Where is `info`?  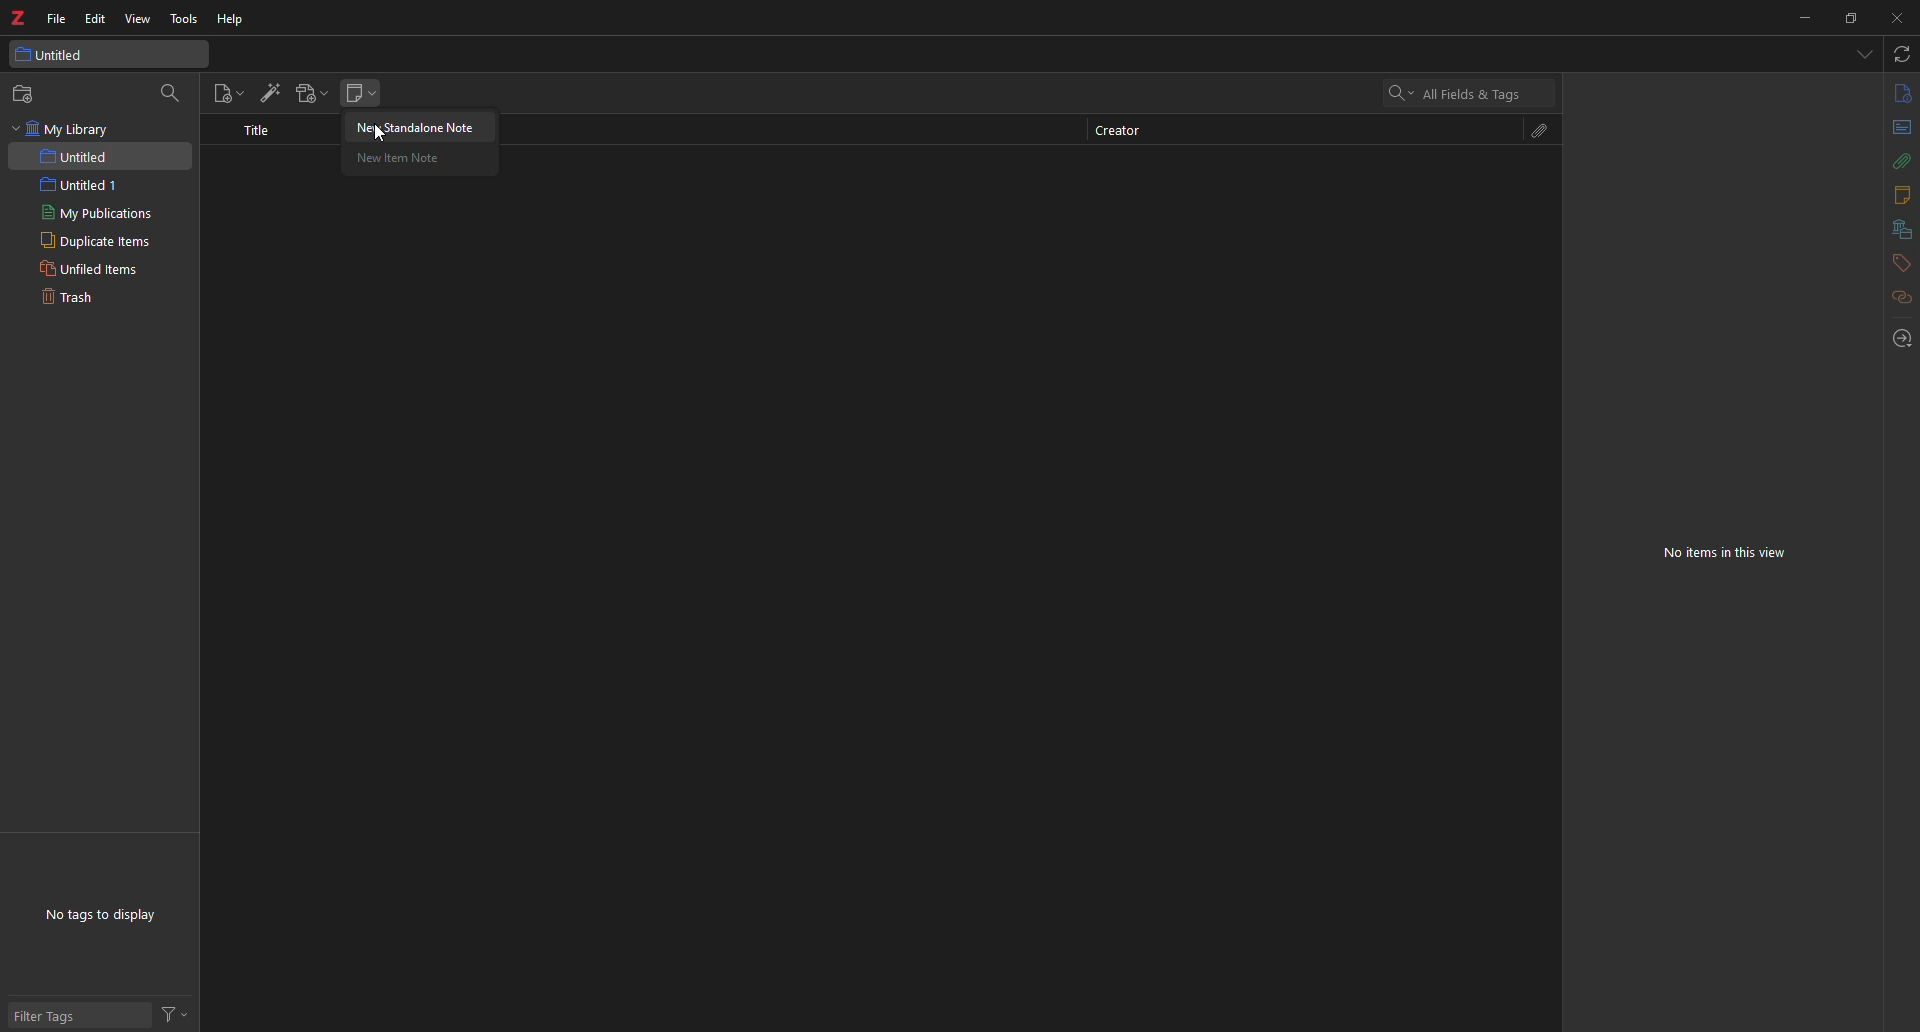 info is located at coordinates (1900, 92).